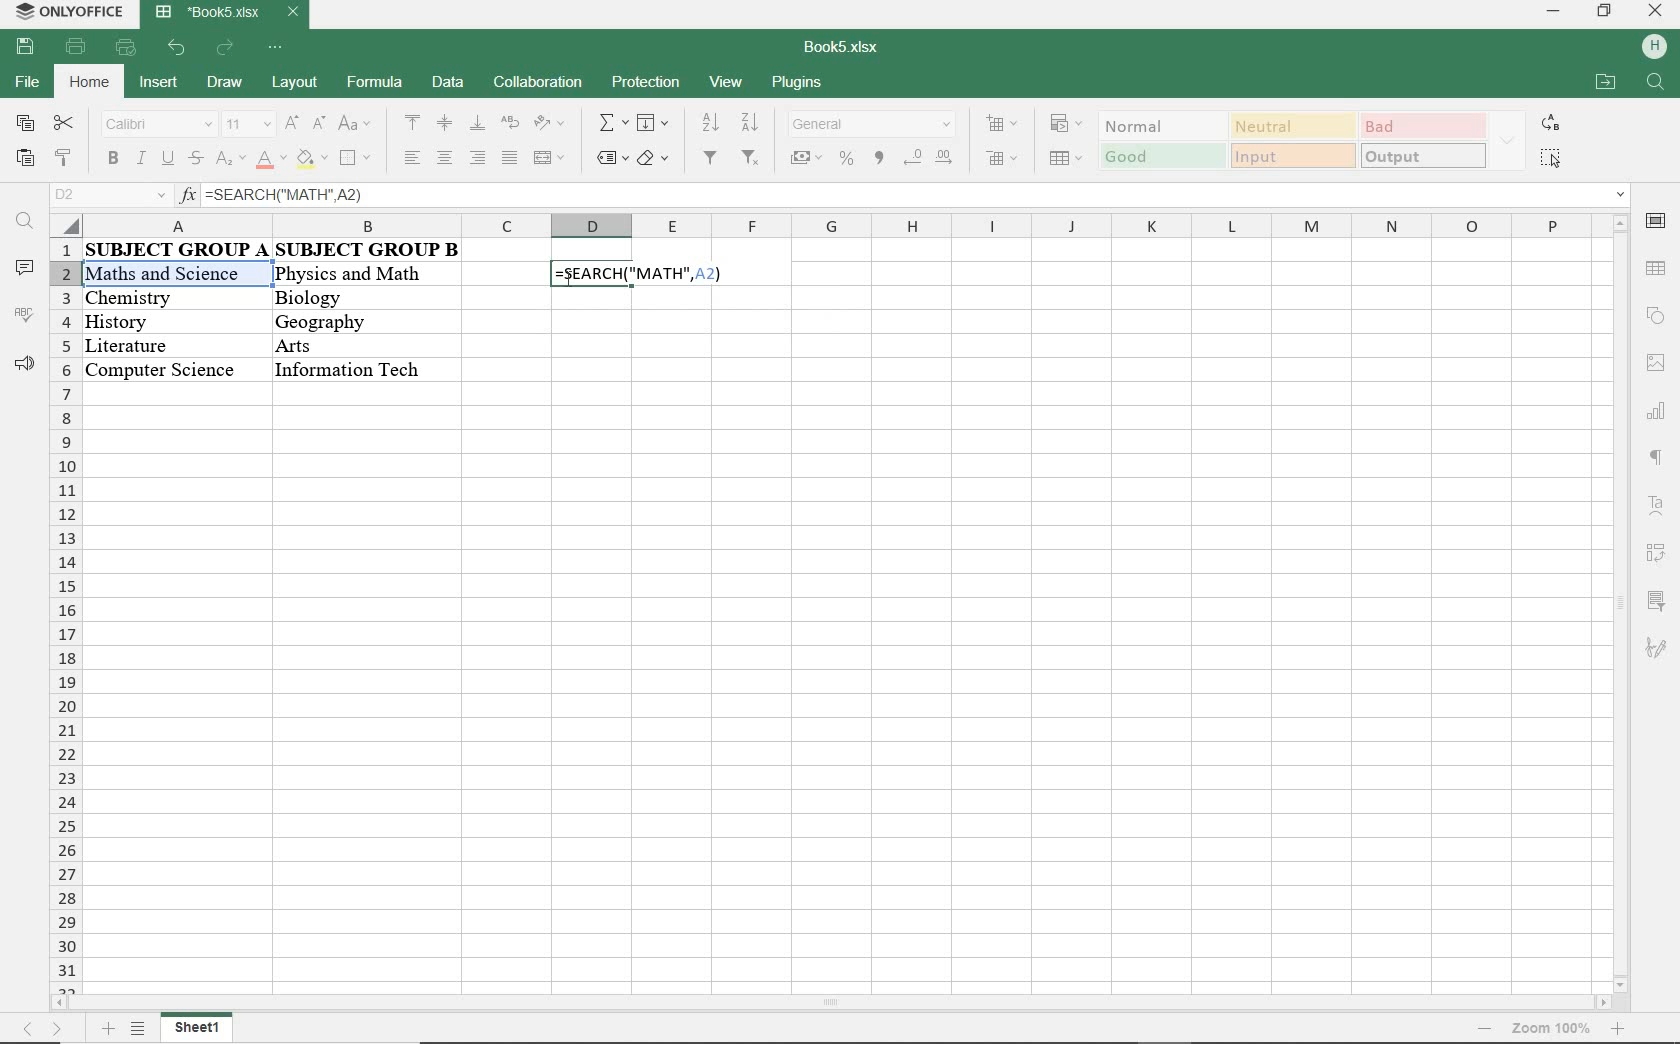 Image resolution: width=1680 pixels, height=1044 pixels. Describe the element at coordinates (245, 125) in the screenshot. I see `font size` at that location.